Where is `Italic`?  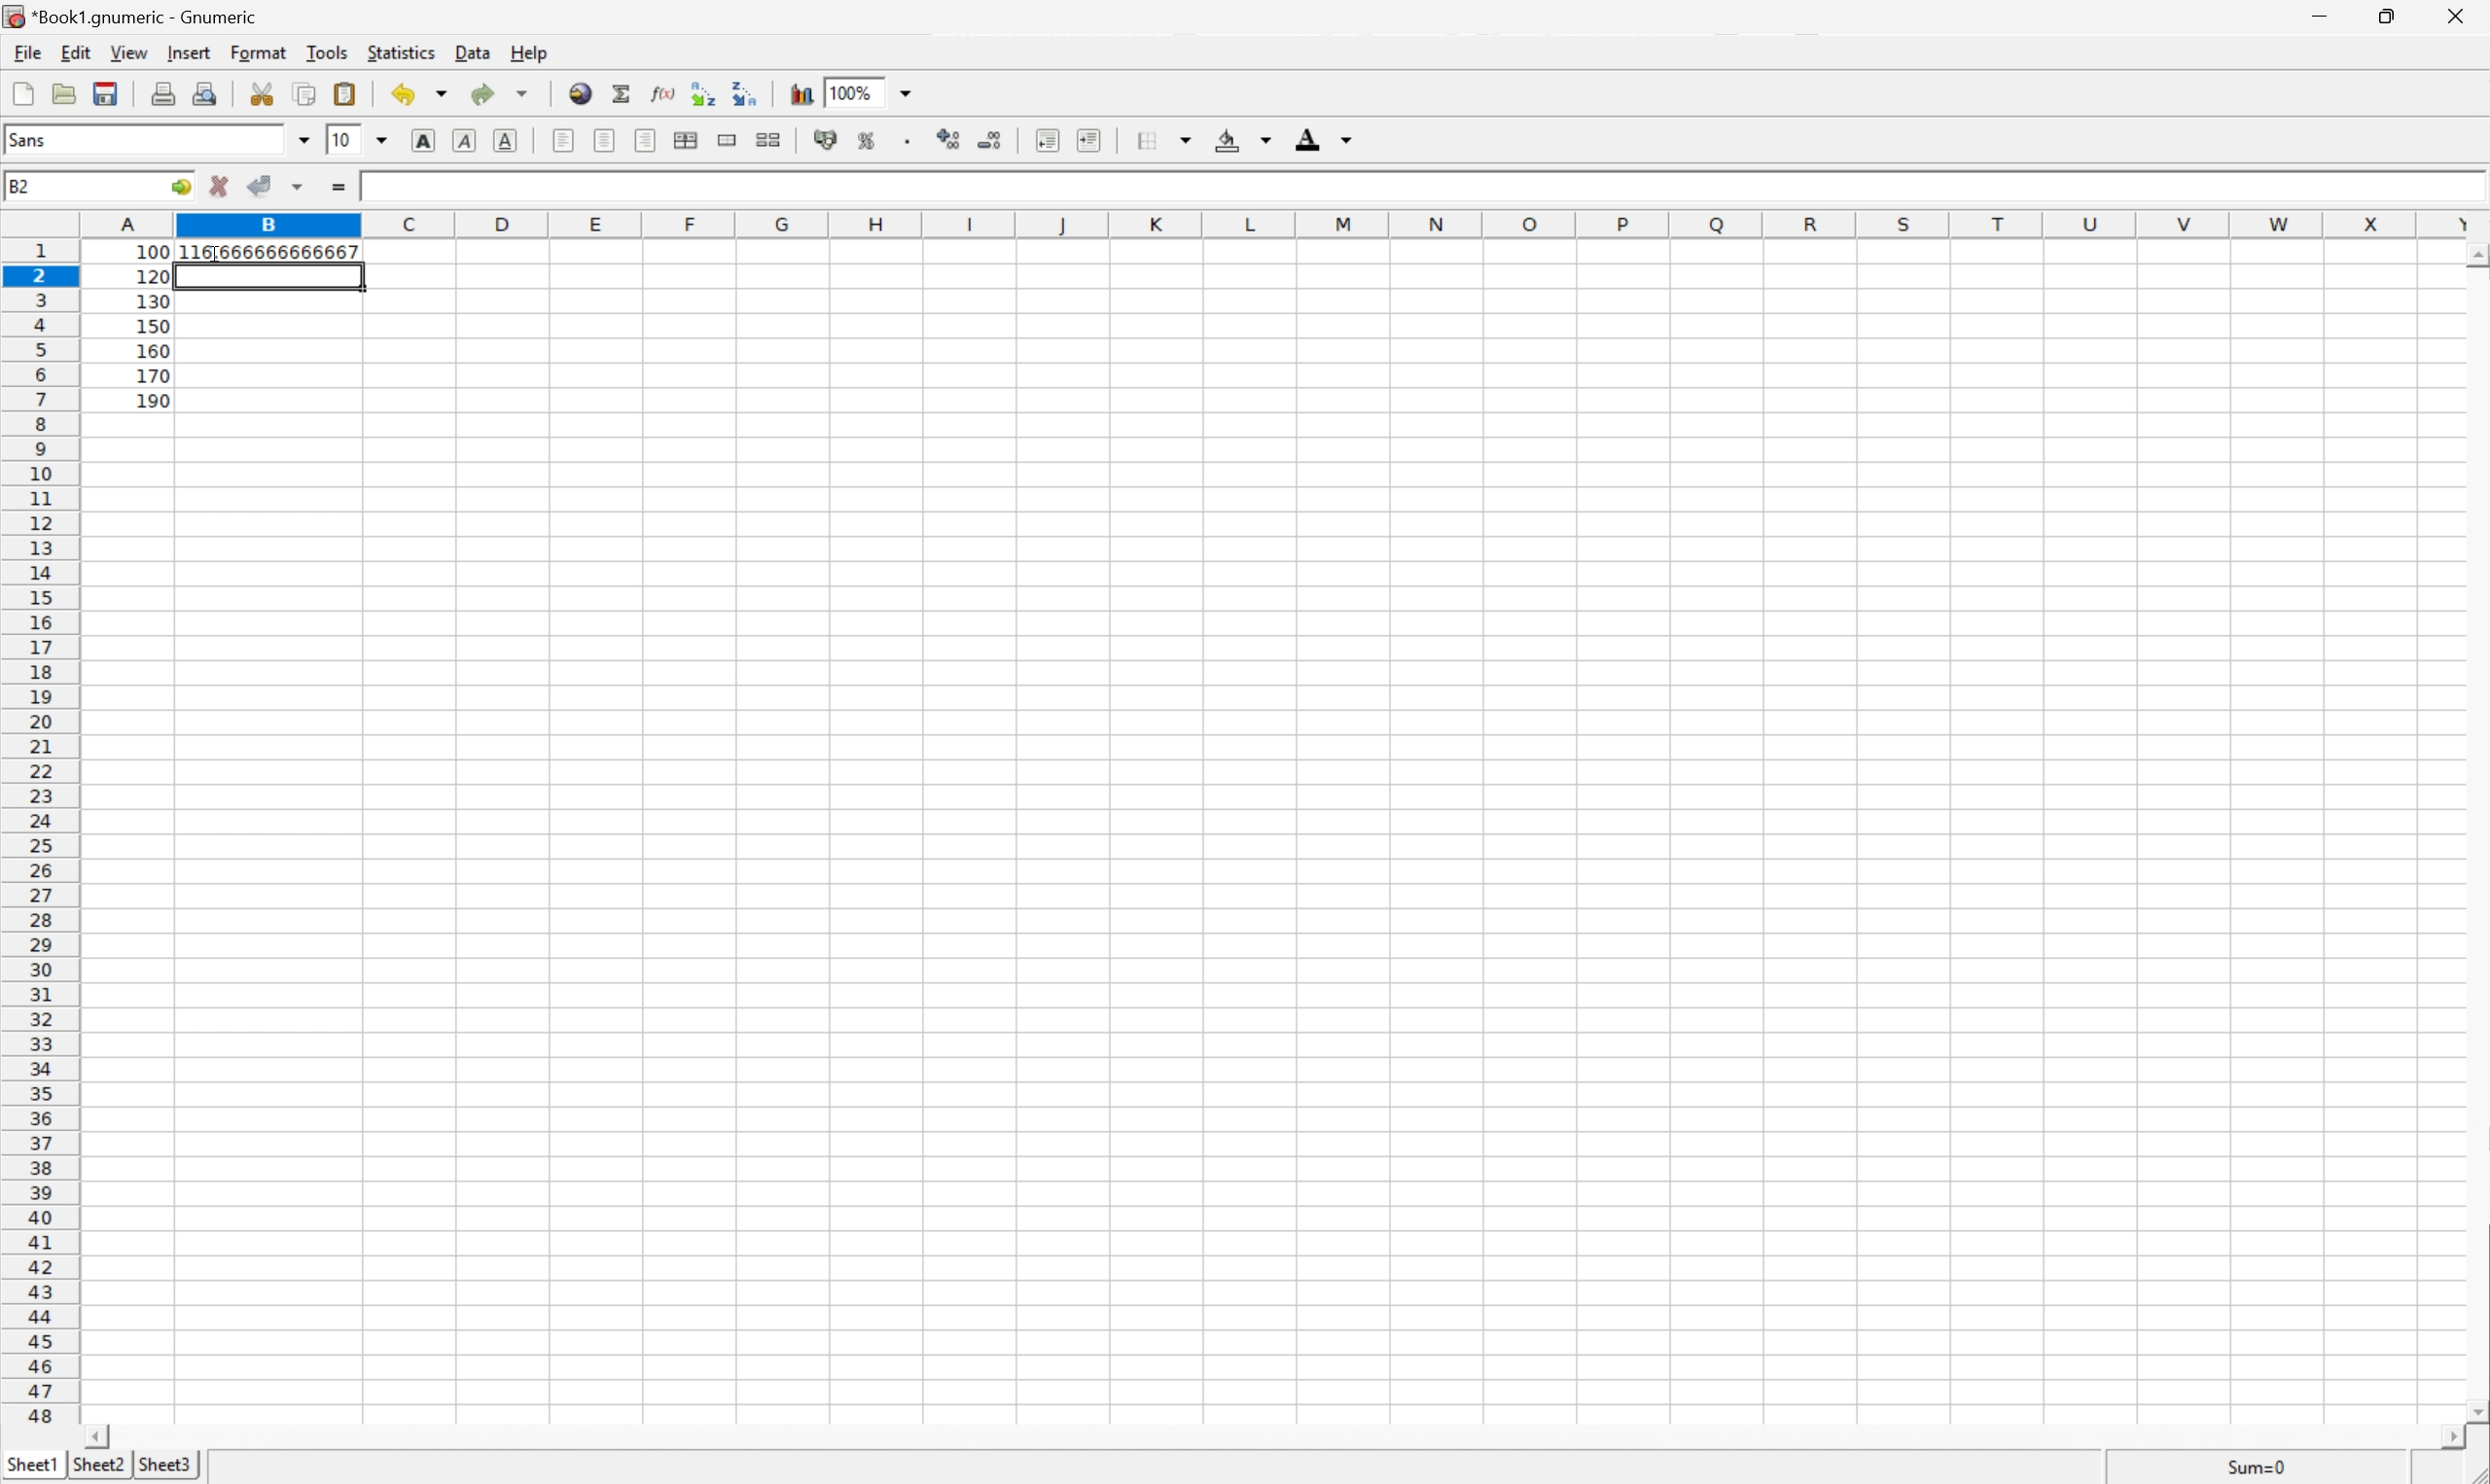 Italic is located at coordinates (462, 141).